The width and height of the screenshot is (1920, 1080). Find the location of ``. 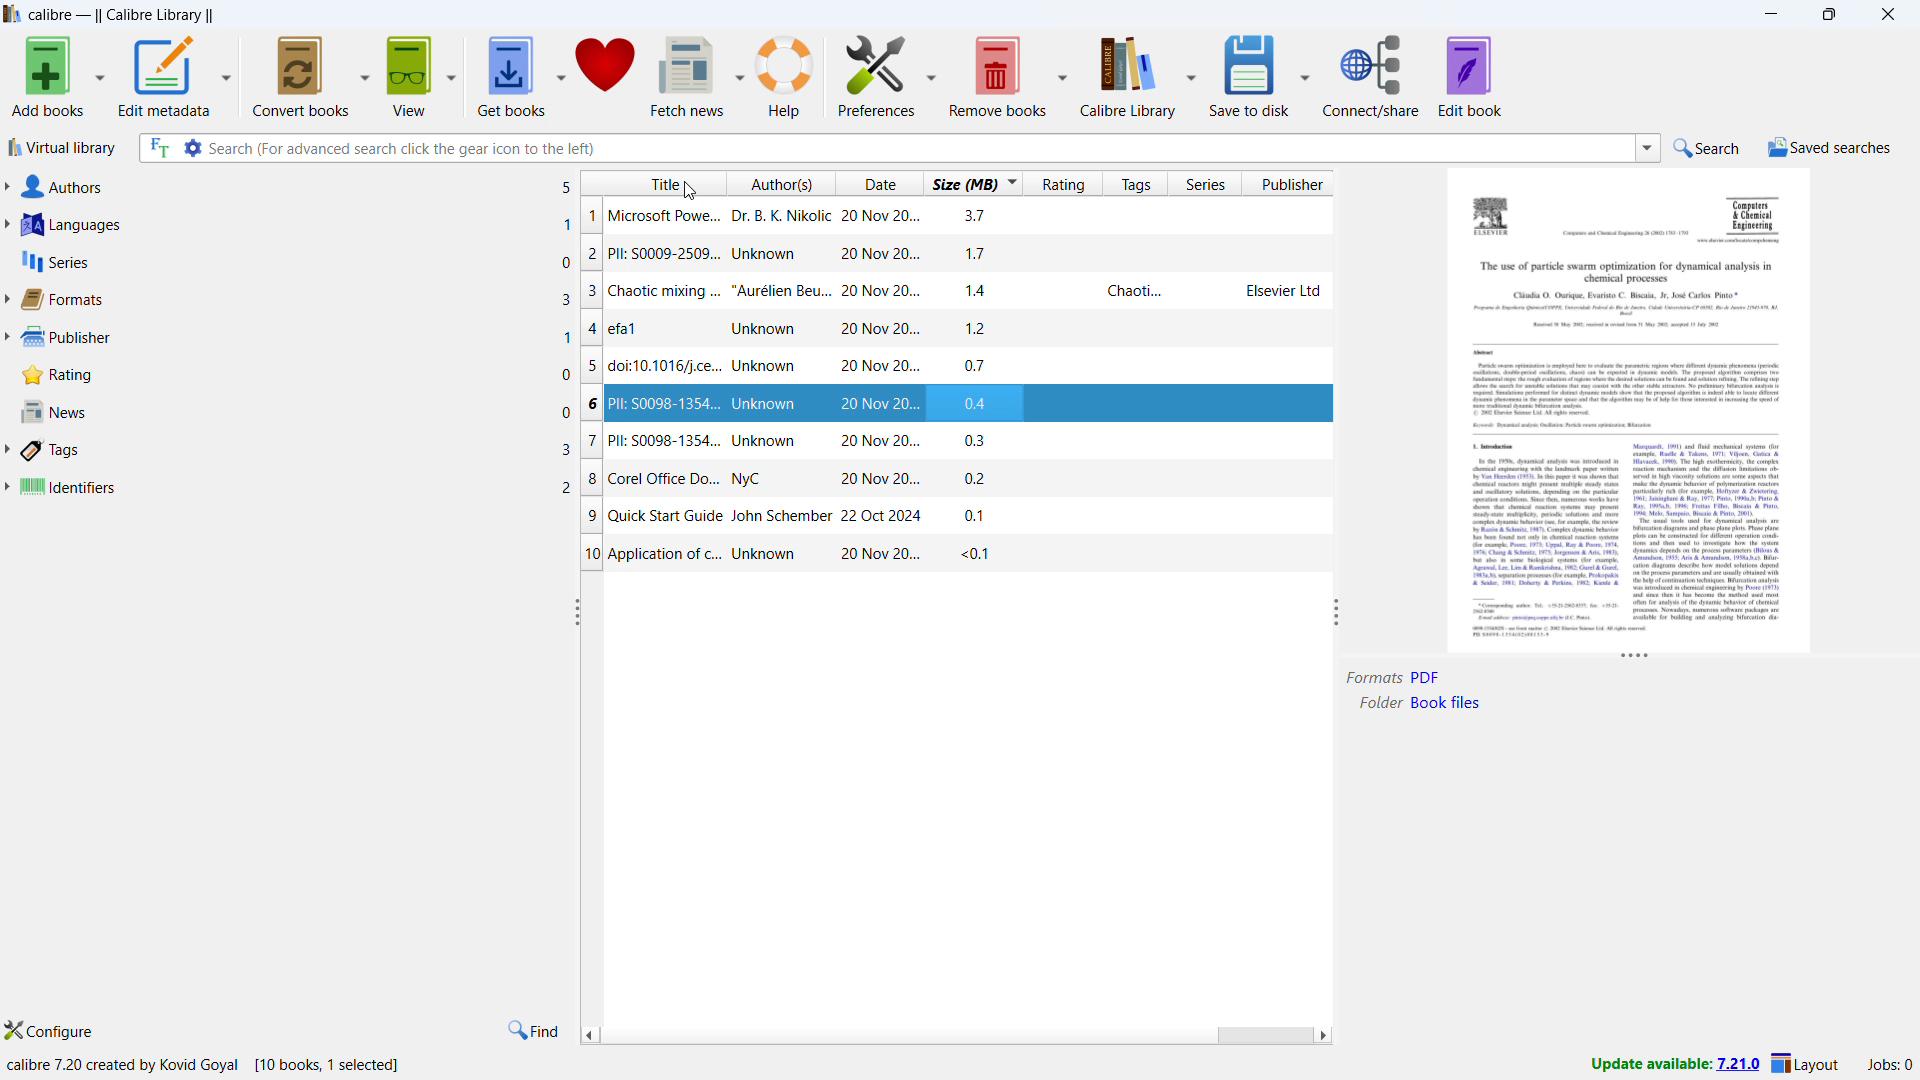

 is located at coordinates (1491, 355).